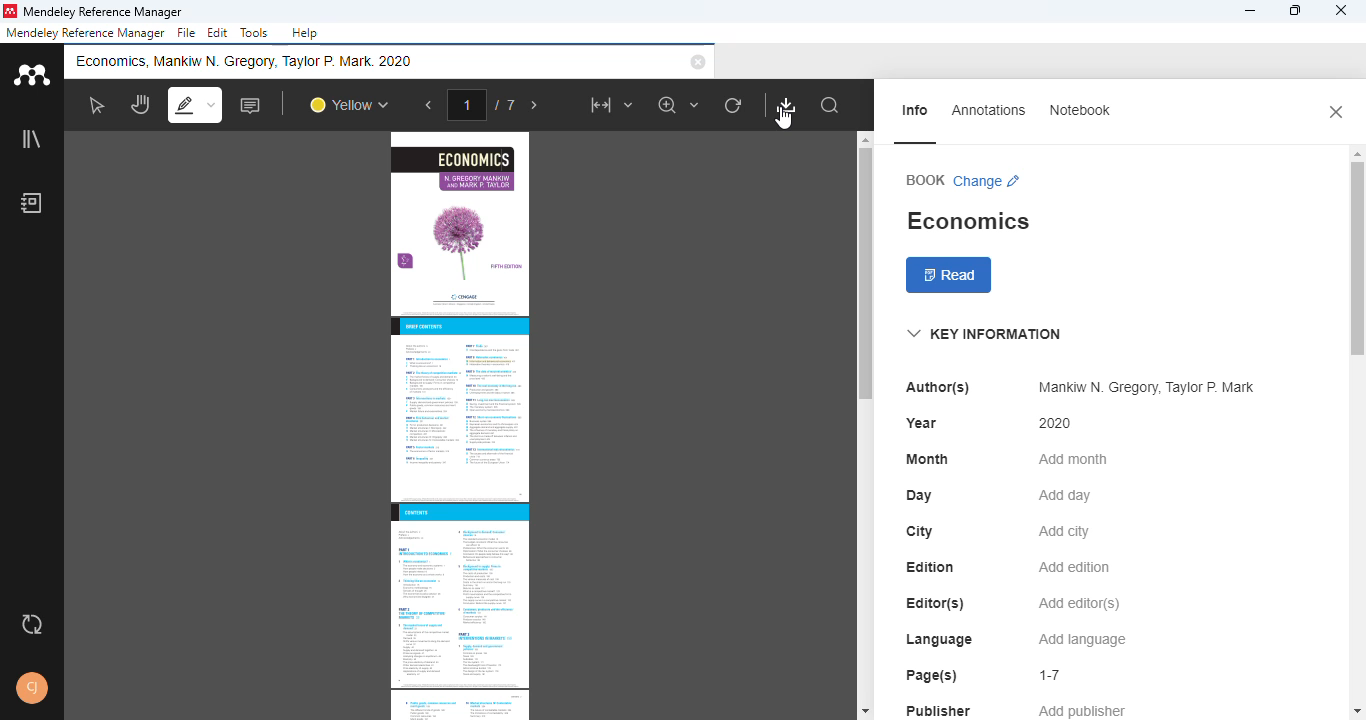 This screenshot has height=720, width=1366. I want to click on 1/7, so click(486, 104).